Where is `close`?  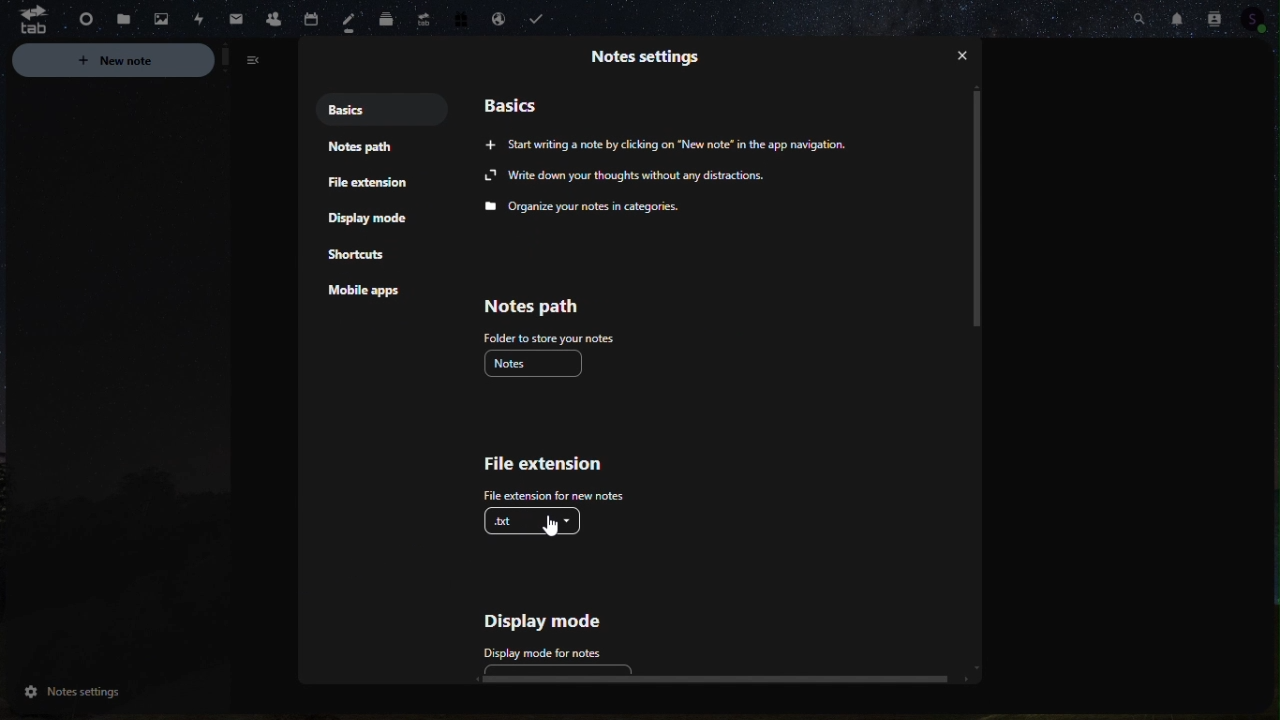 close is located at coordinates (963, 58).